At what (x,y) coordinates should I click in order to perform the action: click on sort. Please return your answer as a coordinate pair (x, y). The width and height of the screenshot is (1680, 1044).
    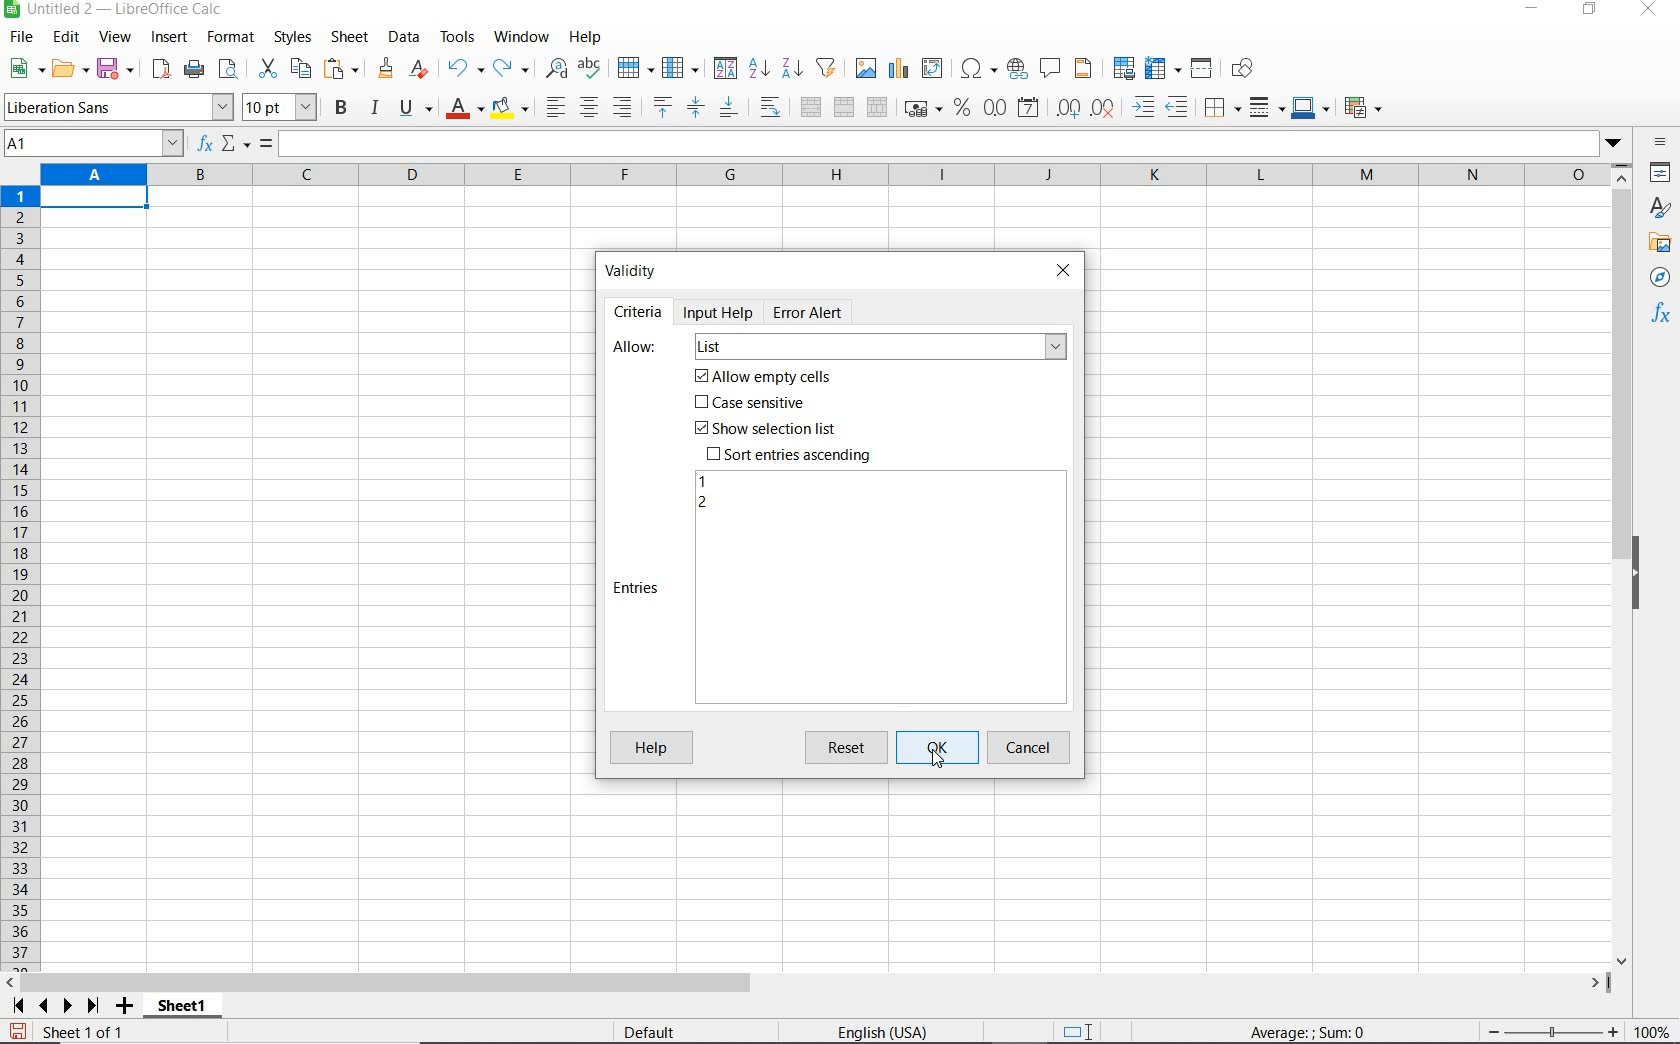
    Looking at the image, I should click on (725, 70).